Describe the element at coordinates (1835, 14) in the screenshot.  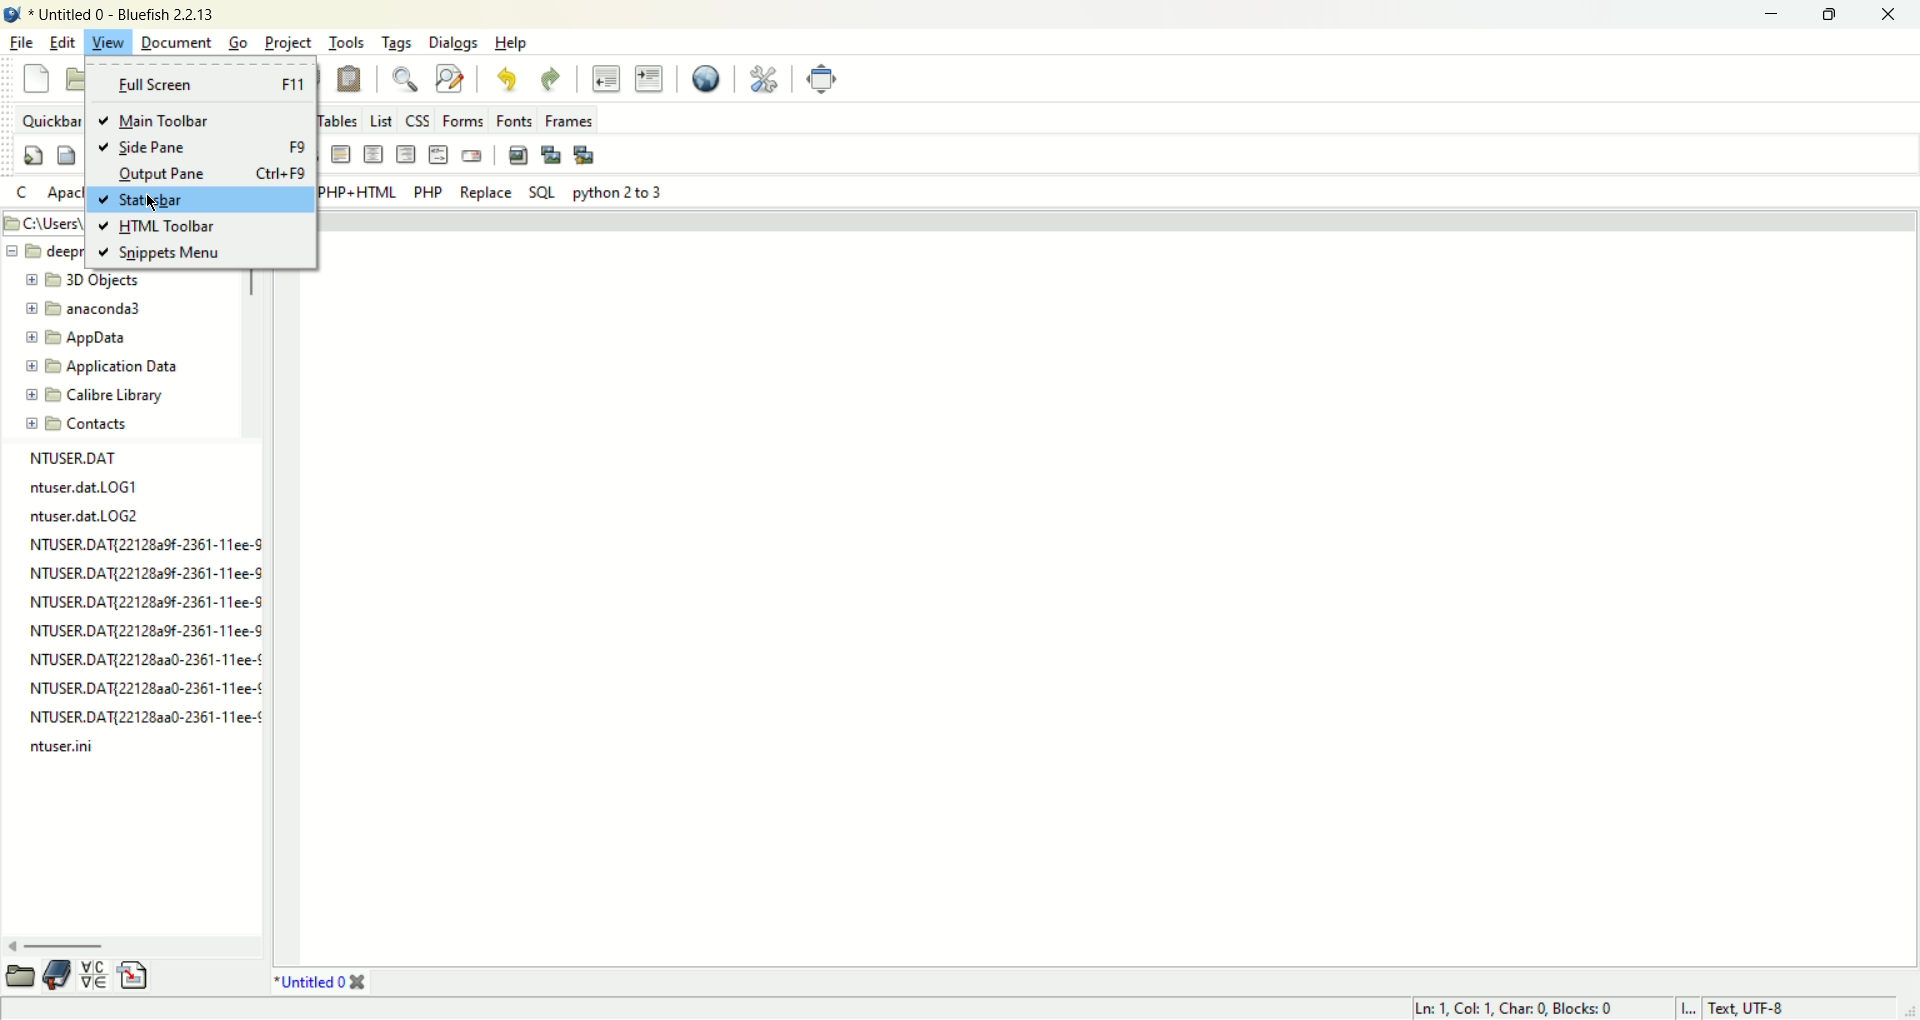
I see `maximize` at that location.